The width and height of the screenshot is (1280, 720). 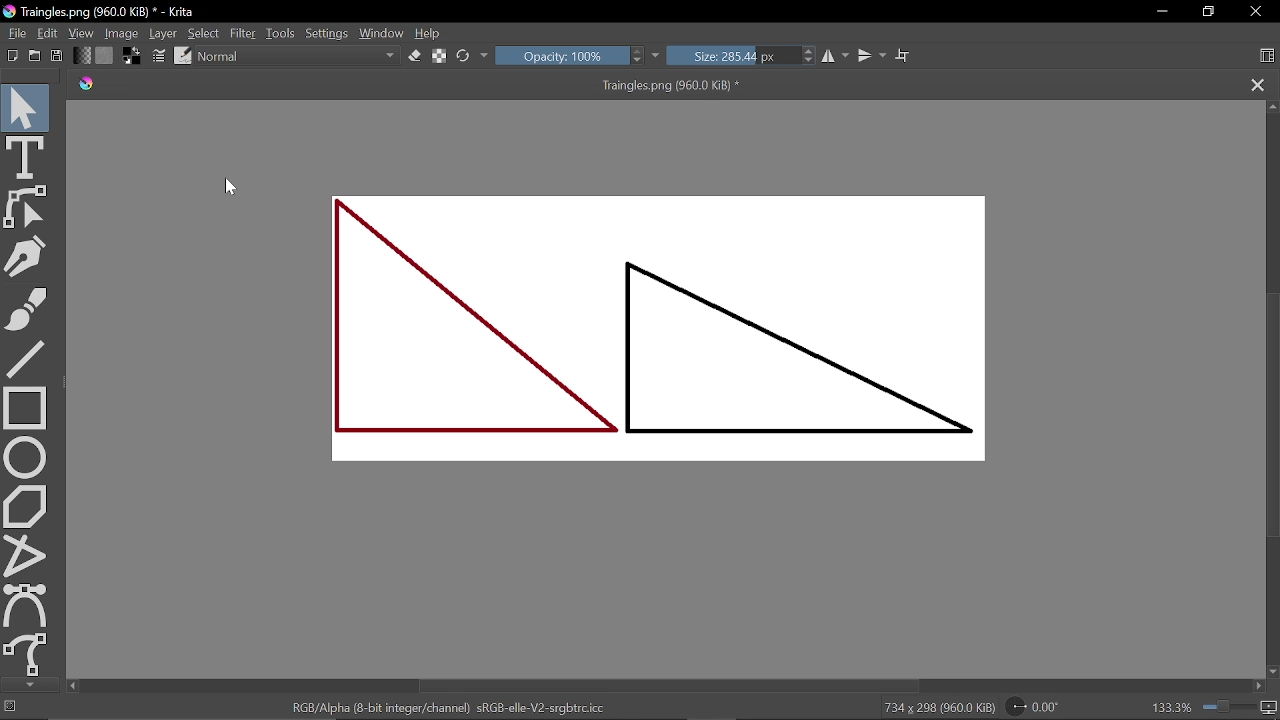 I want to click on Wrap around mode, so click(x=904, y=56).